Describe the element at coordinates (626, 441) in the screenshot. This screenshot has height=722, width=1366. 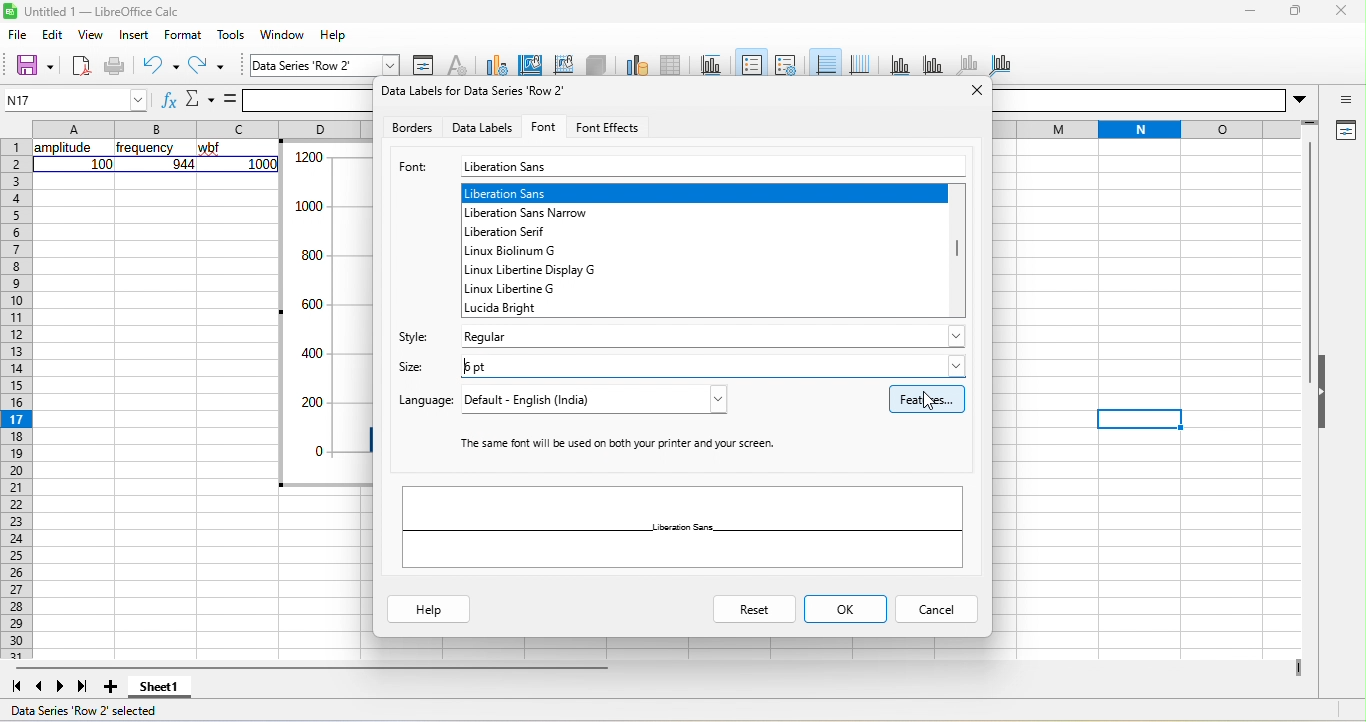
I see `‘The same font will be used on both your printer and your screen.` at that location.